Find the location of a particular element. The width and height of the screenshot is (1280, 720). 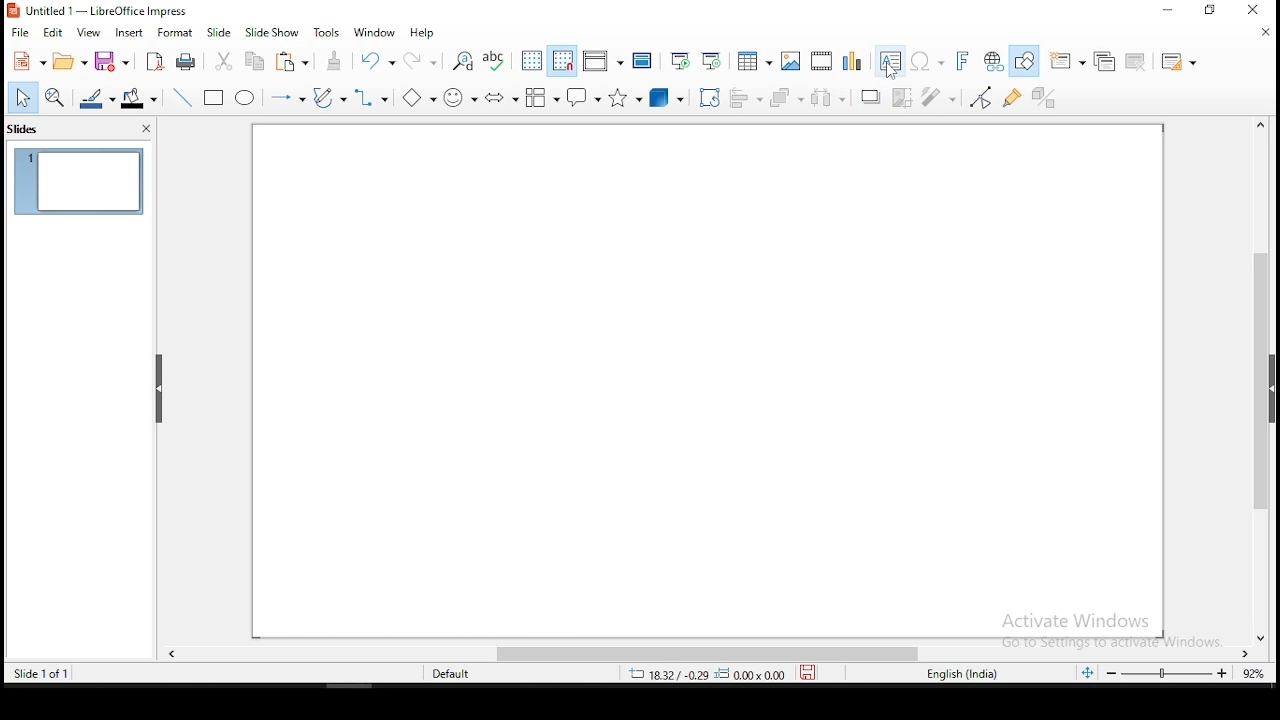

3D objects is located at coordinates (670, 96).